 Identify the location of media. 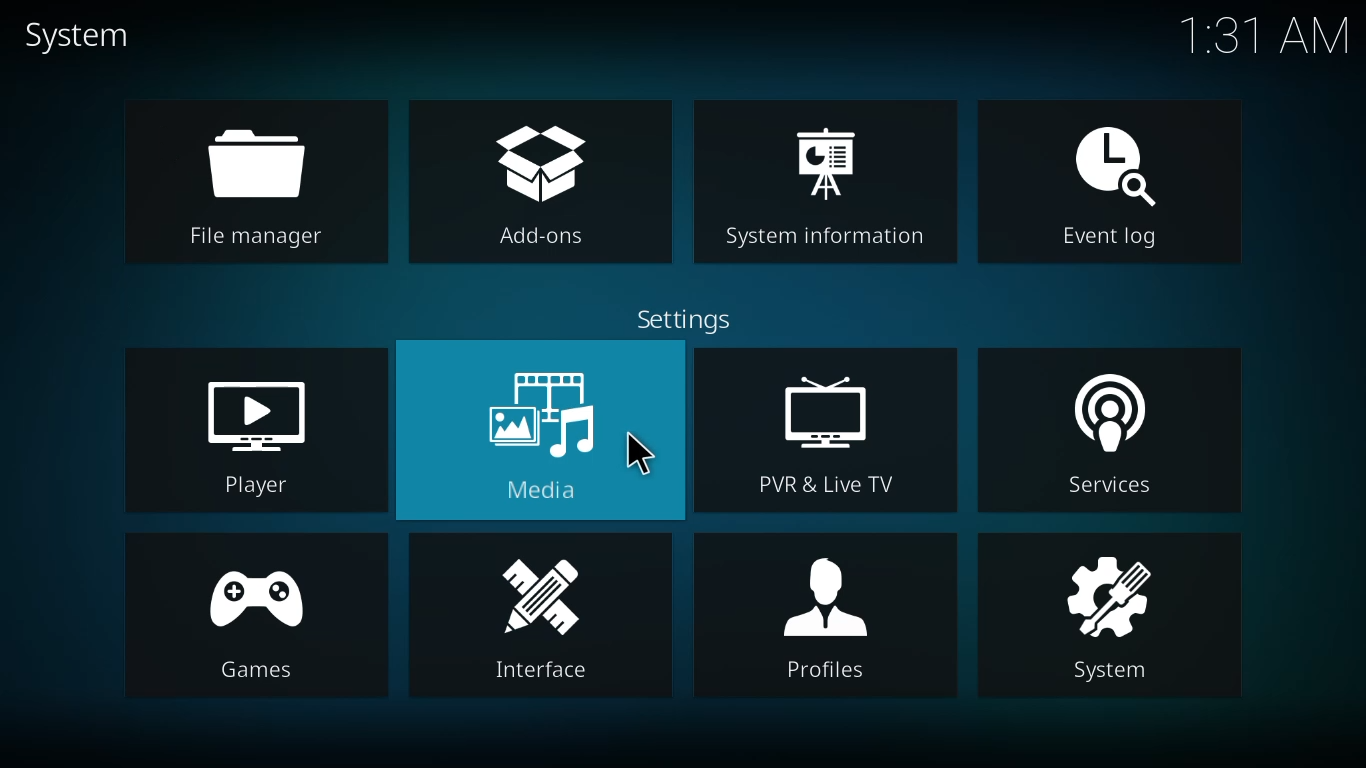
(547, 434).